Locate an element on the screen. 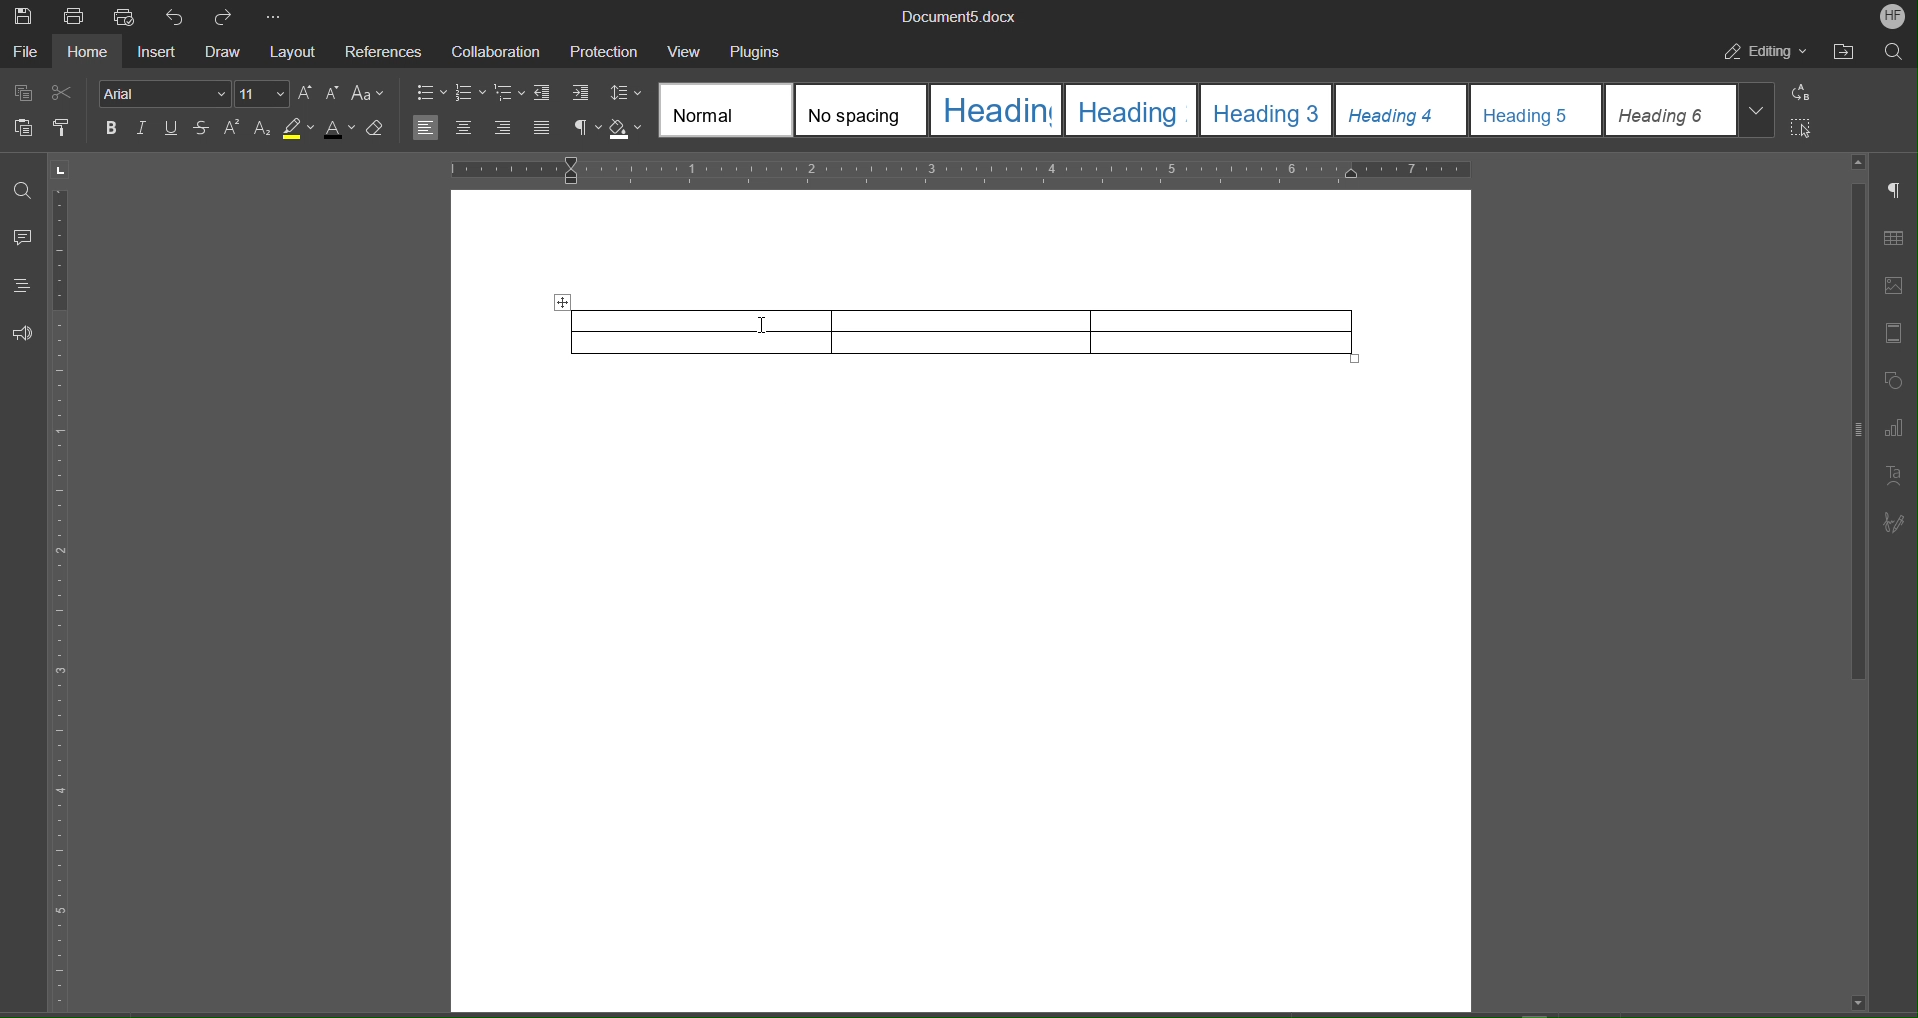  Collaboration is located at coordinates (496, 52).